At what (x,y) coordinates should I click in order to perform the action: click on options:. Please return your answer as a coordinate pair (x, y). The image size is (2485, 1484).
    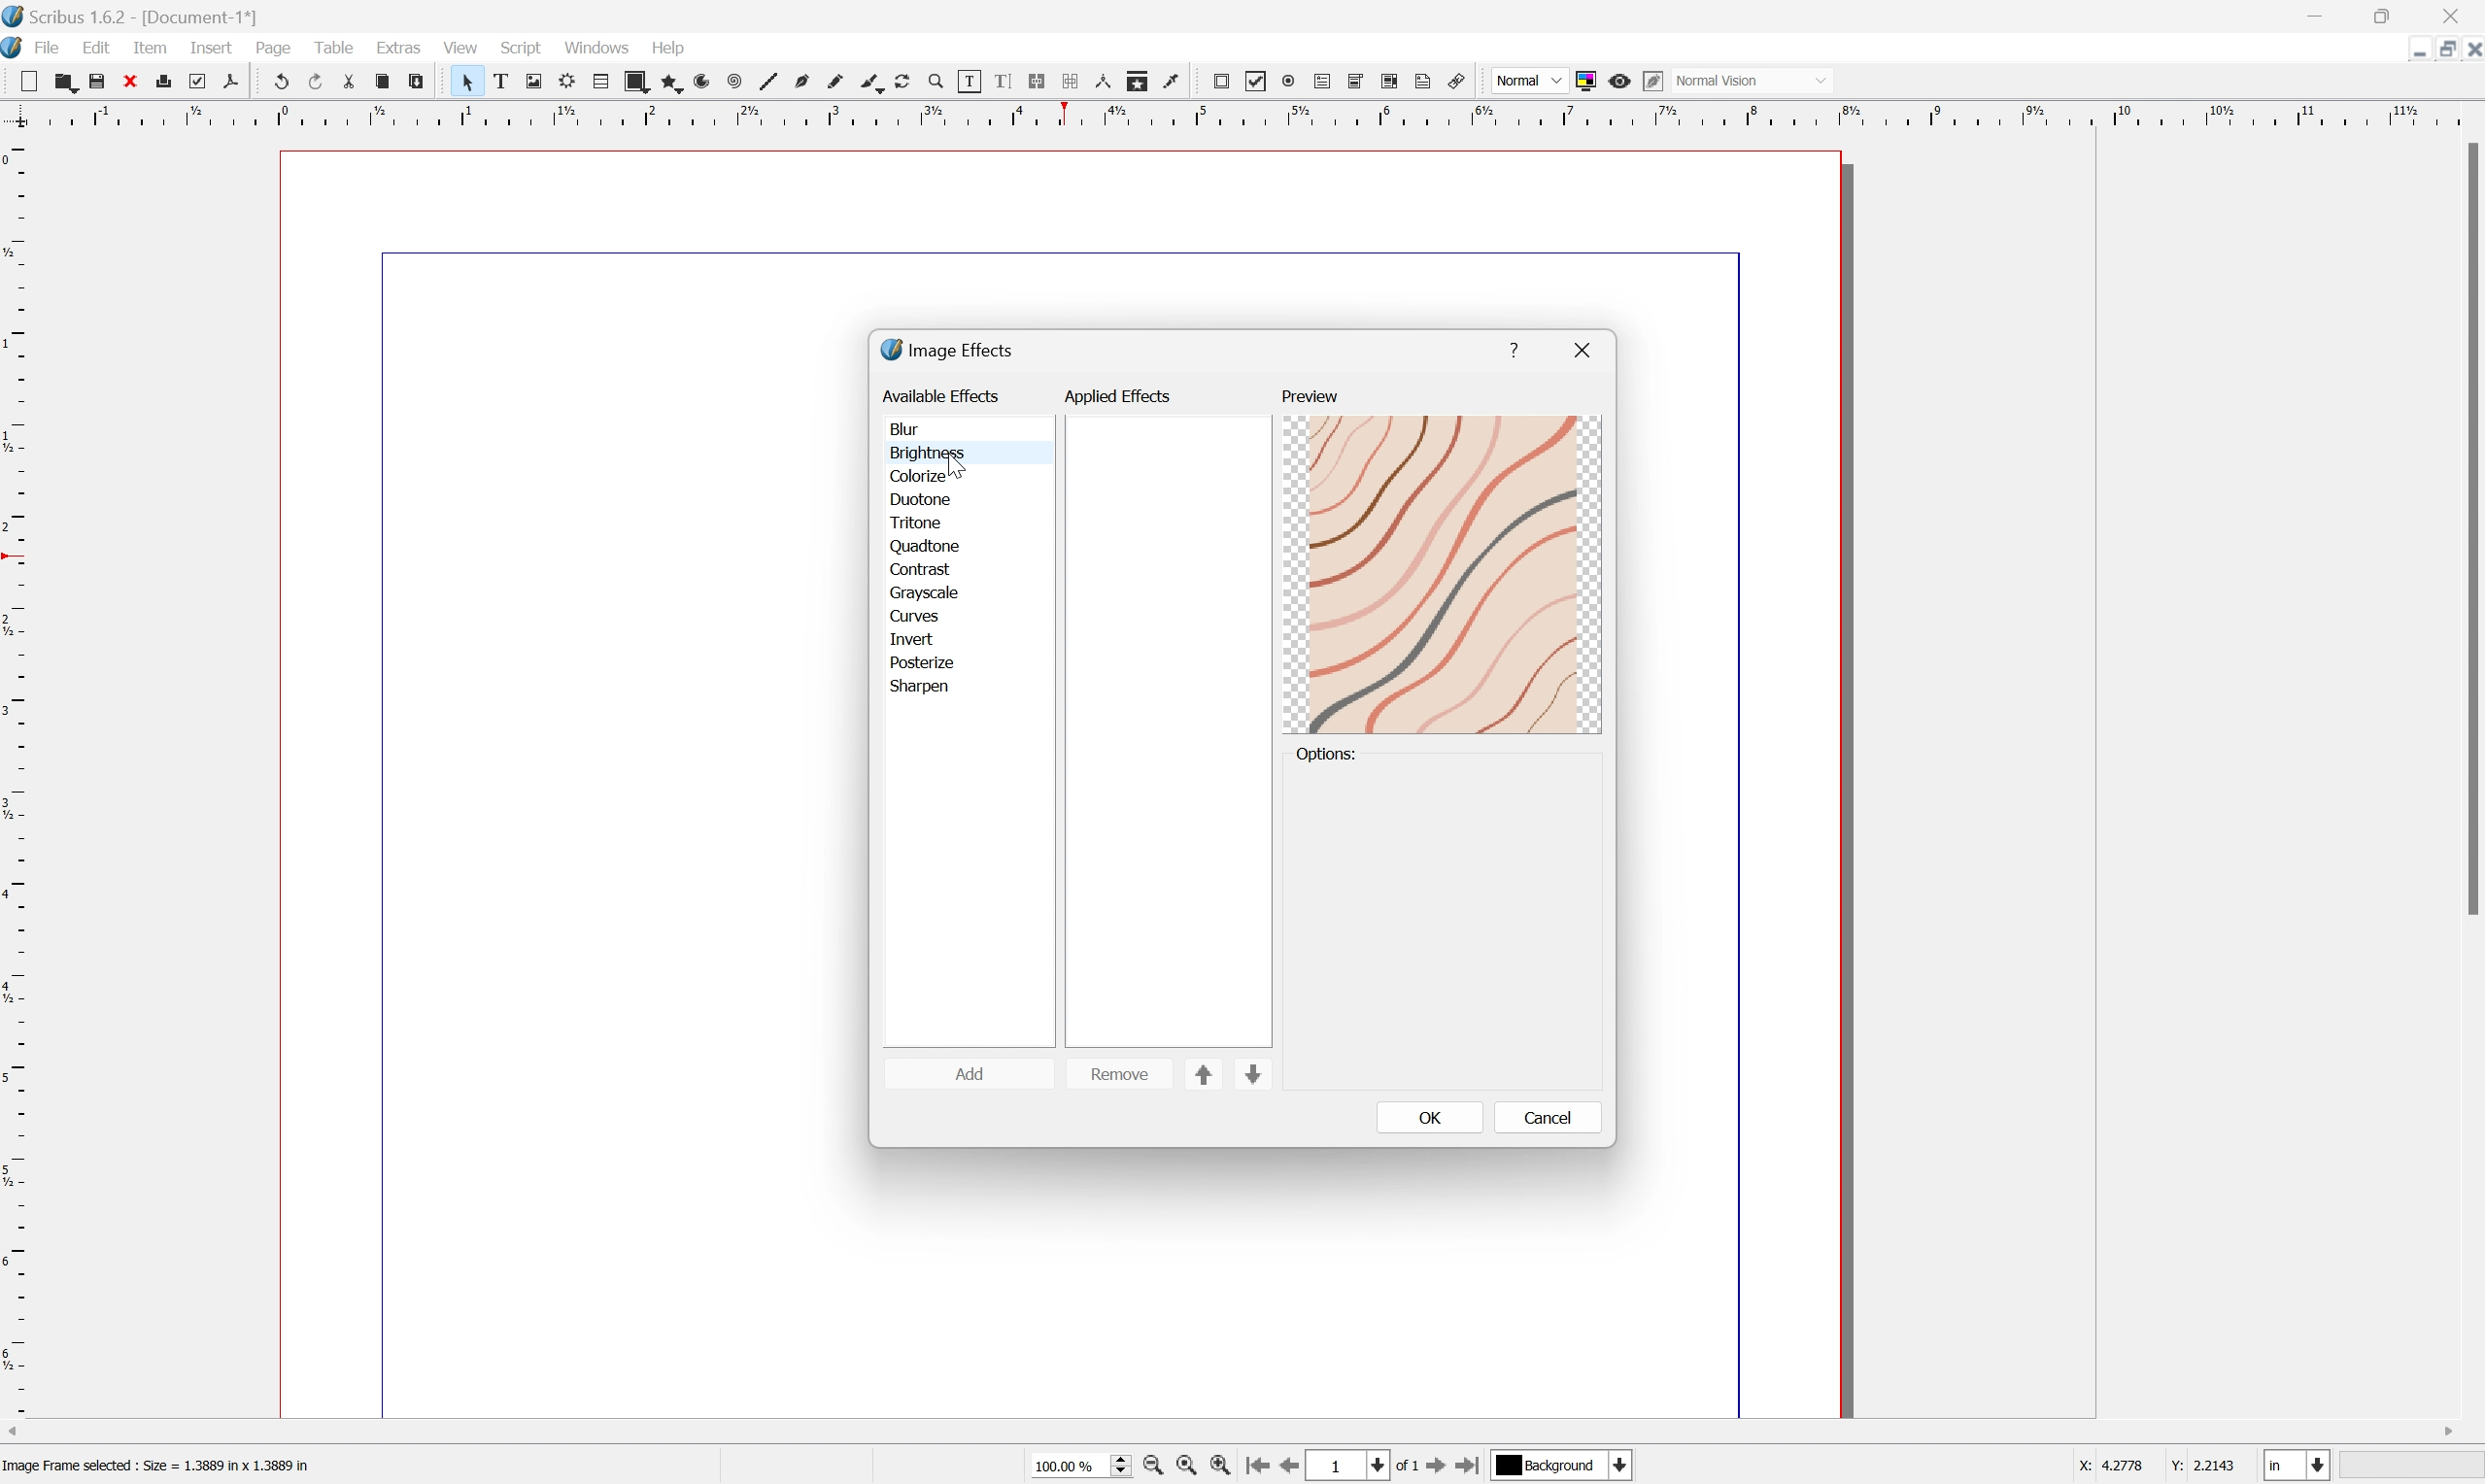
    Looking at the image, I should click on (1328, 758).